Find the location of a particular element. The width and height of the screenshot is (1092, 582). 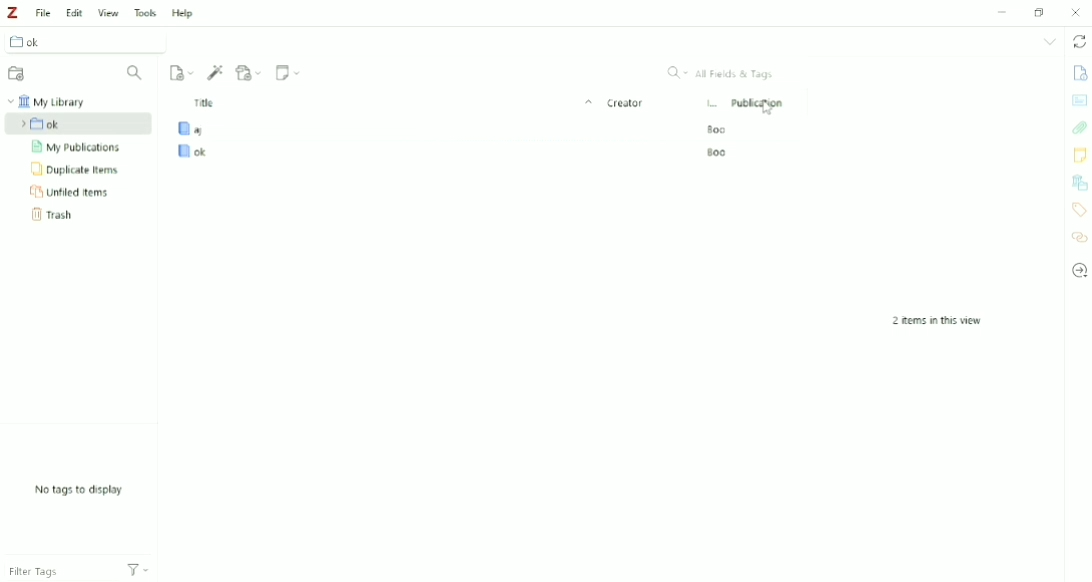

Duplicate Items is located at coordinates (77, 170).